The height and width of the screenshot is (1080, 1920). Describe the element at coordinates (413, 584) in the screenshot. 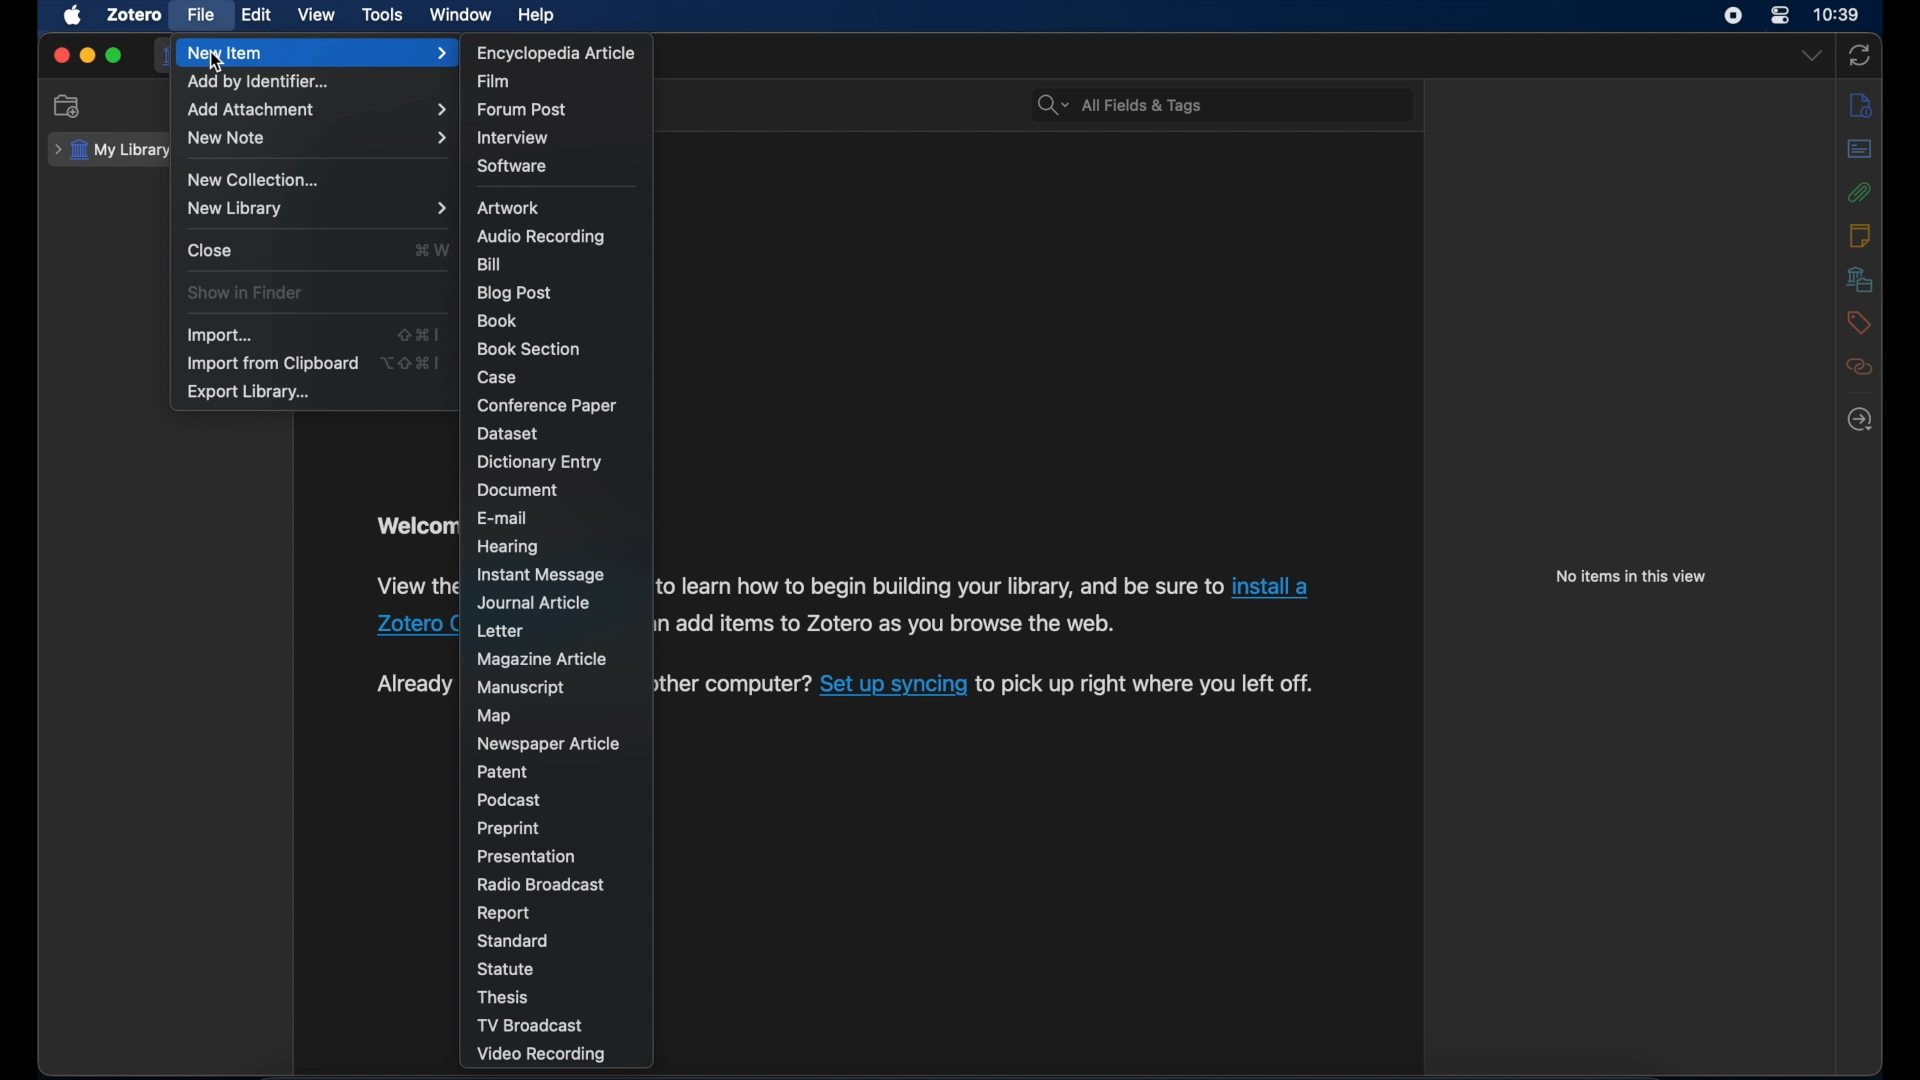

I see `View the` at that location.